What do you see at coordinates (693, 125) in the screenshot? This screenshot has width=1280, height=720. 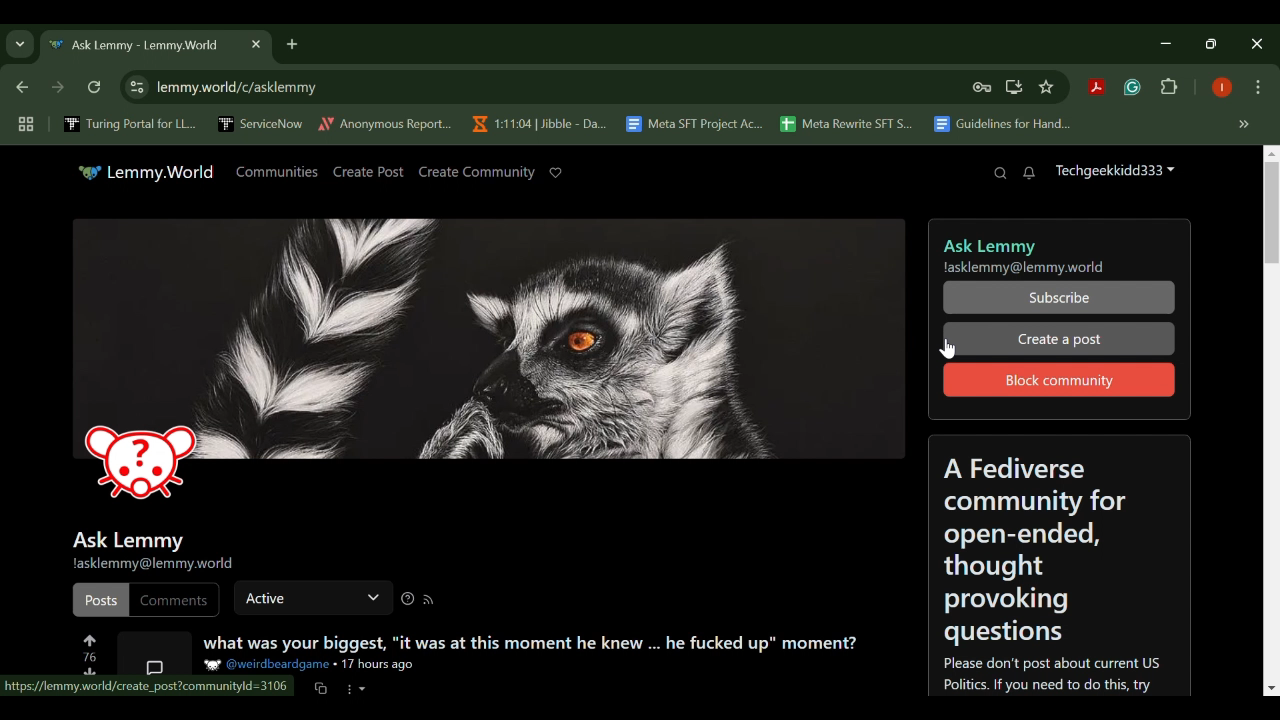 I see `Meta SFT Project Ac...` at bounding box center [693, 125].